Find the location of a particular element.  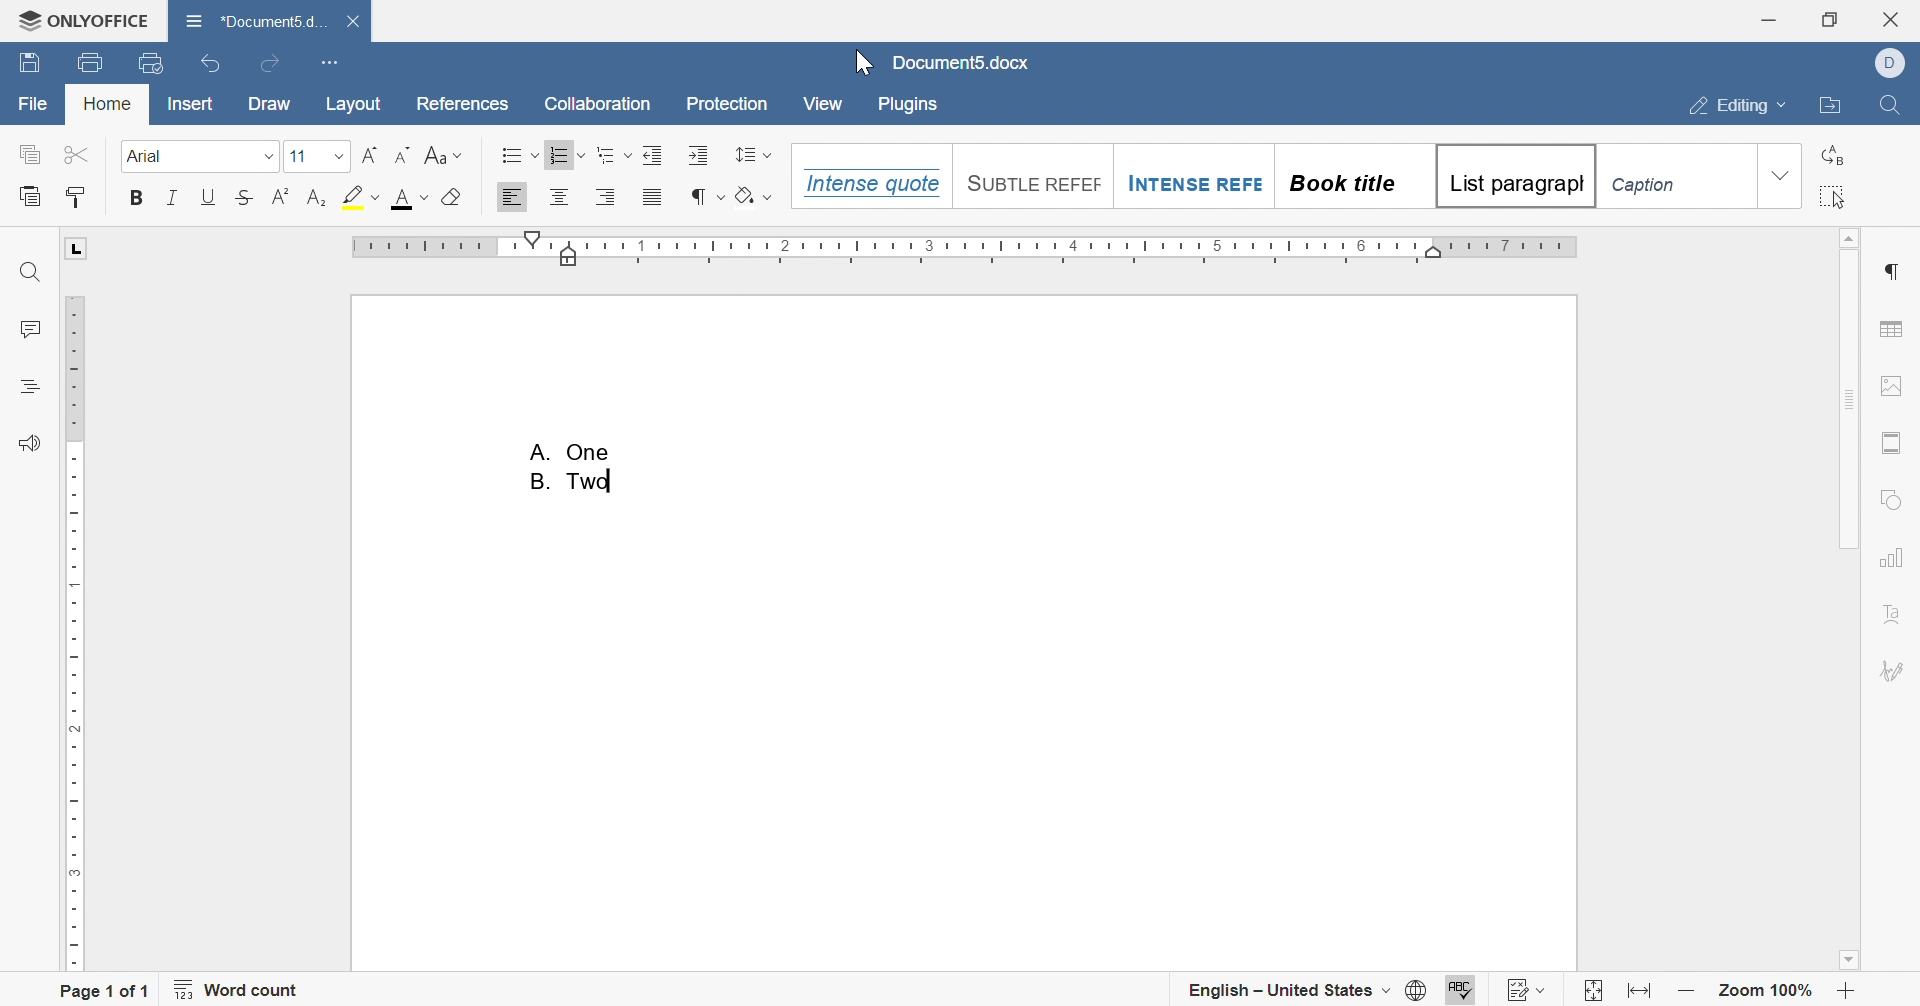

italic is located at coordinates (173, 194).